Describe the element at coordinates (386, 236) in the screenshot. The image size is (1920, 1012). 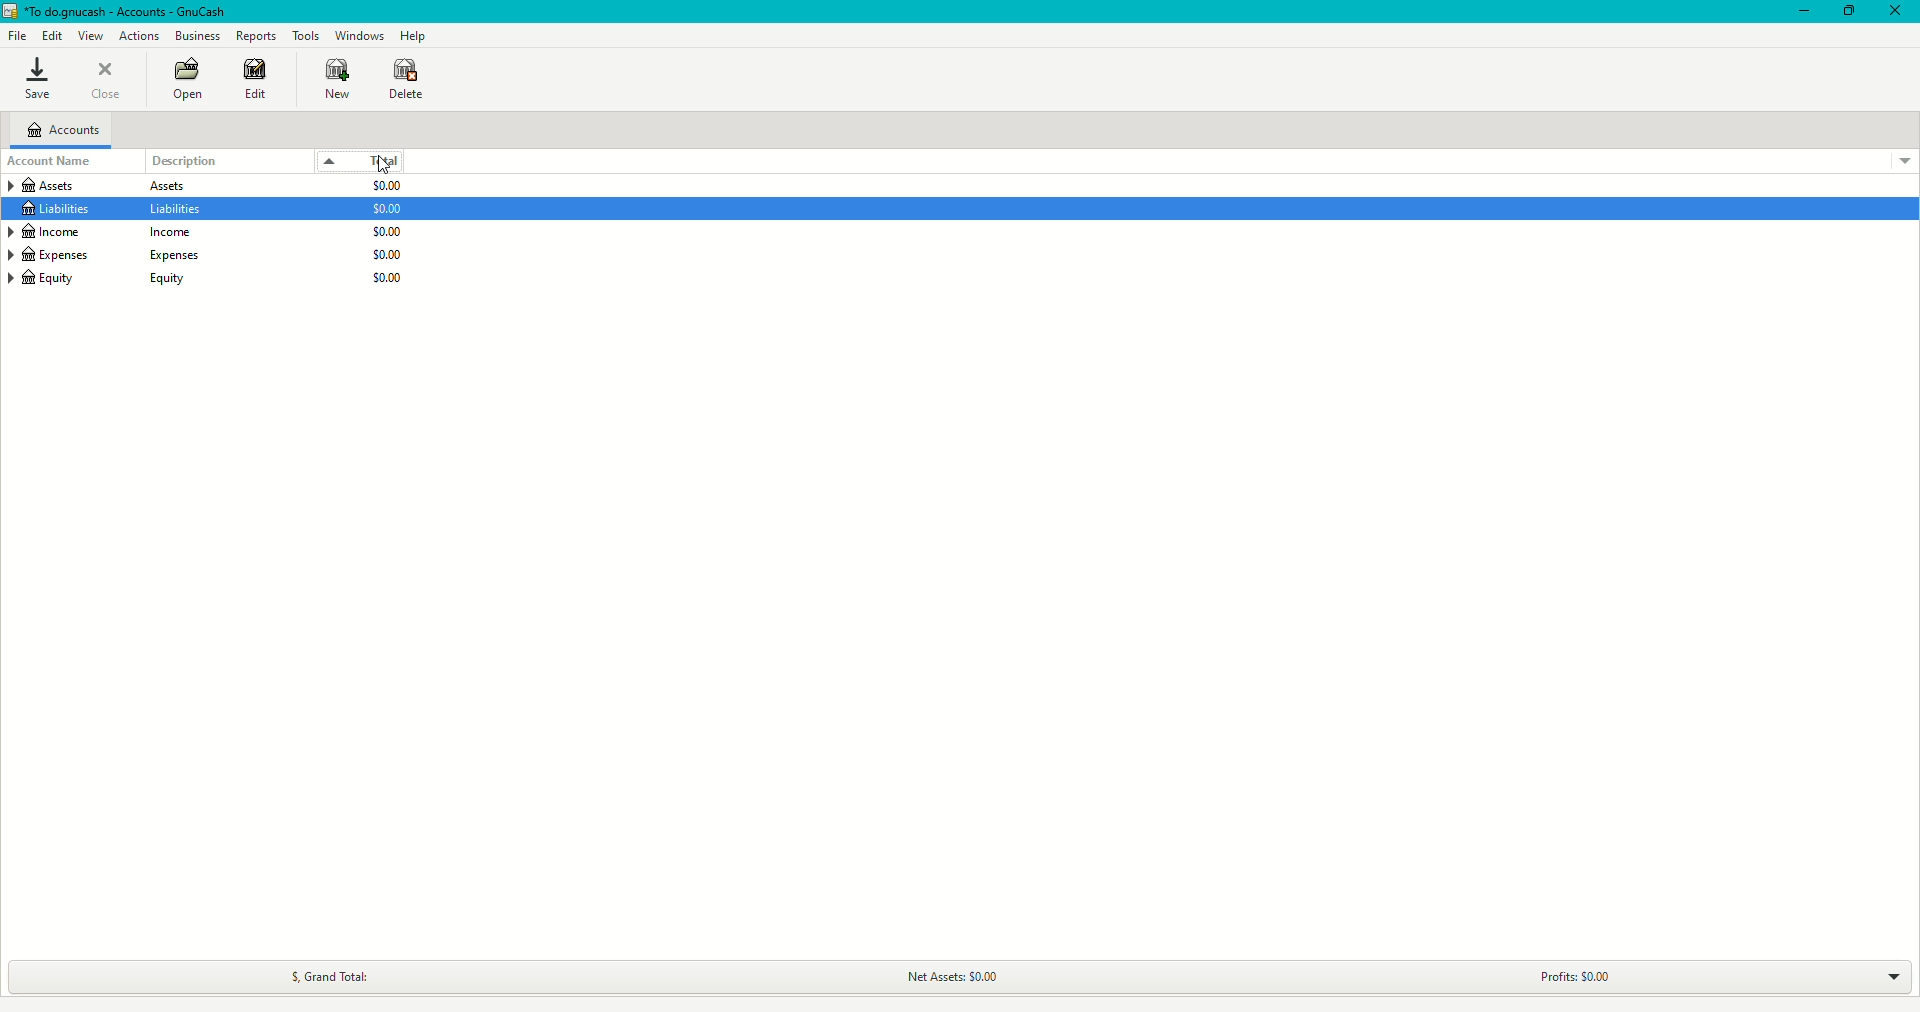
I see `$0` at that location.